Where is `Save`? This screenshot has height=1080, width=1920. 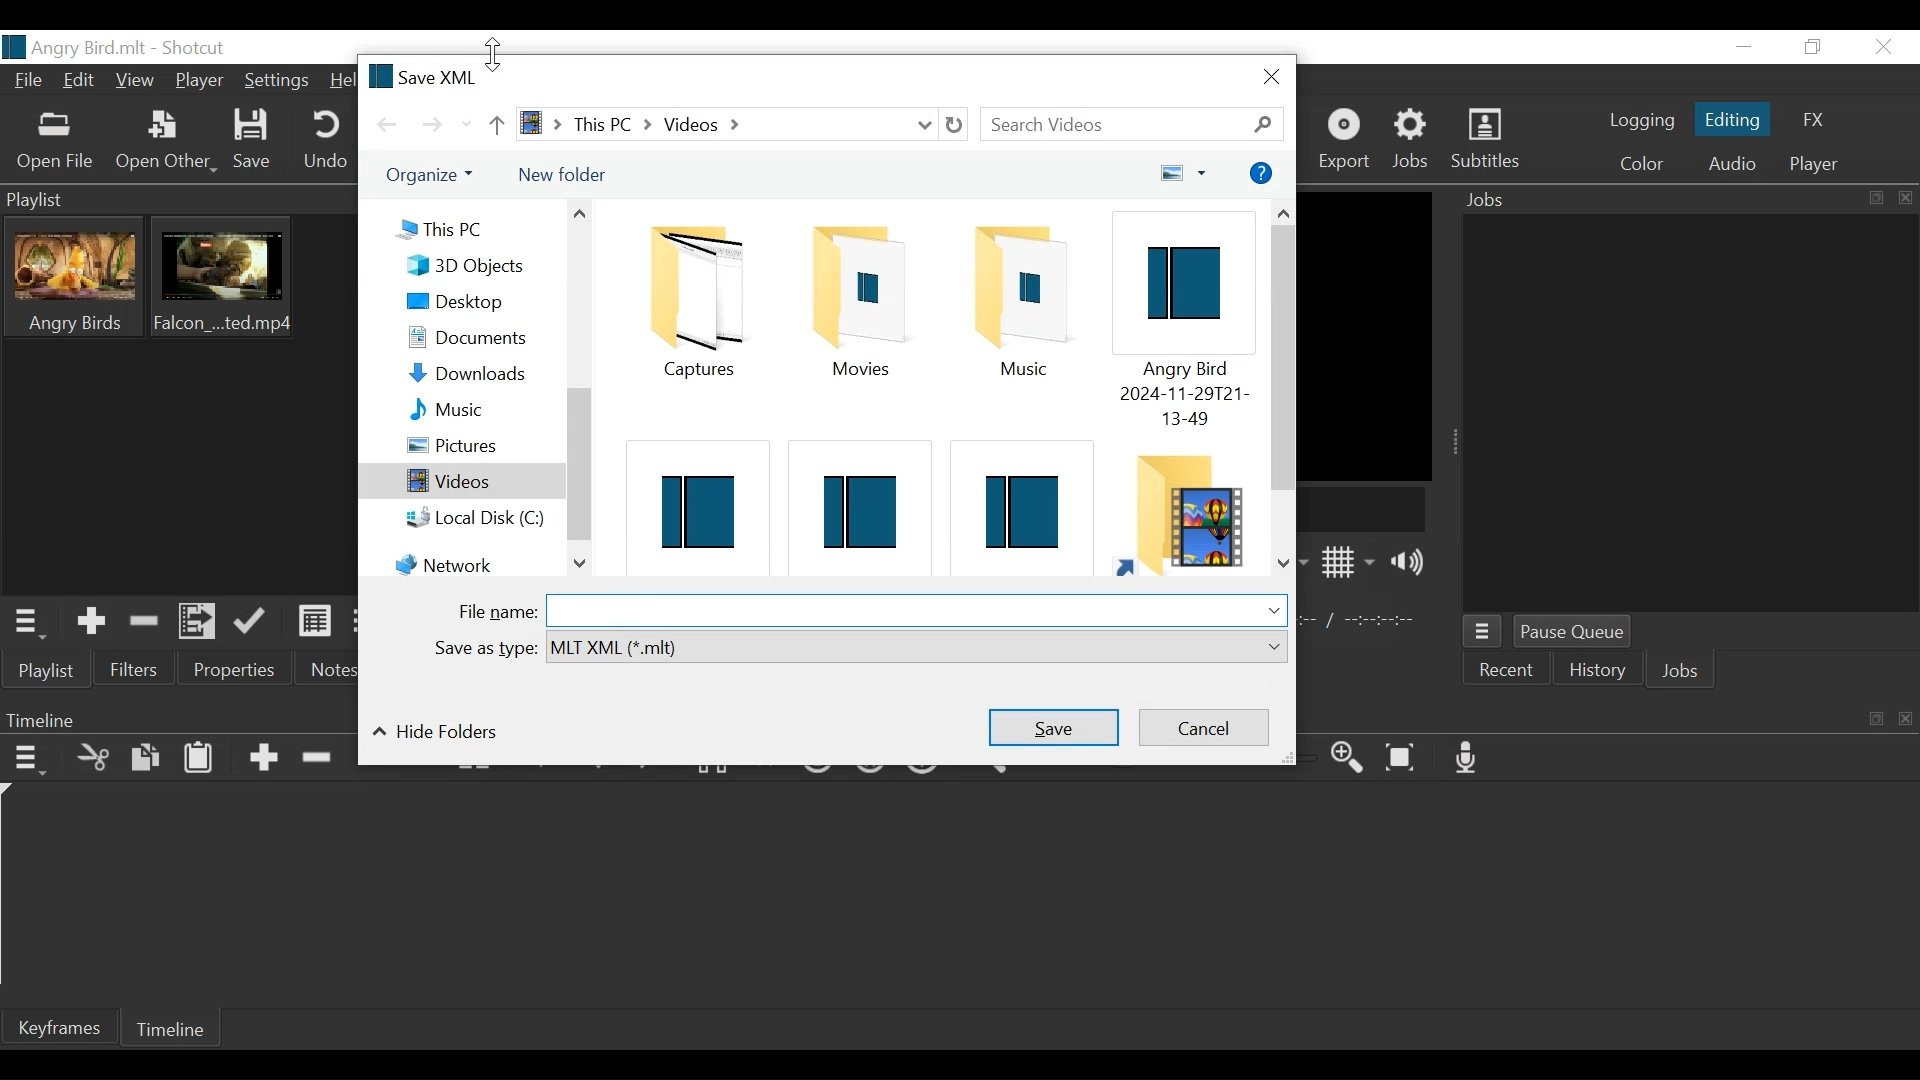 Save is located at coordinates (1054, 725).